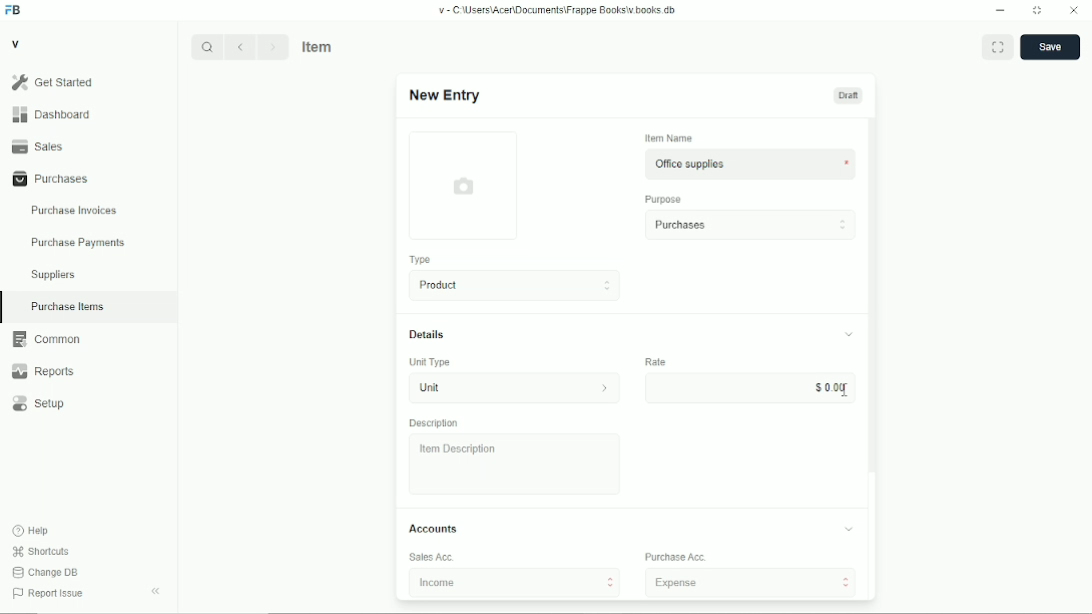 The width and height of the screenshot is (1092, 614). What do you see at coordinates (558, 10) in the screenshot?
I see `v-C:\Users\Acer\Documents\Frappe books\v.books.db` at bounding box center [558, 10].